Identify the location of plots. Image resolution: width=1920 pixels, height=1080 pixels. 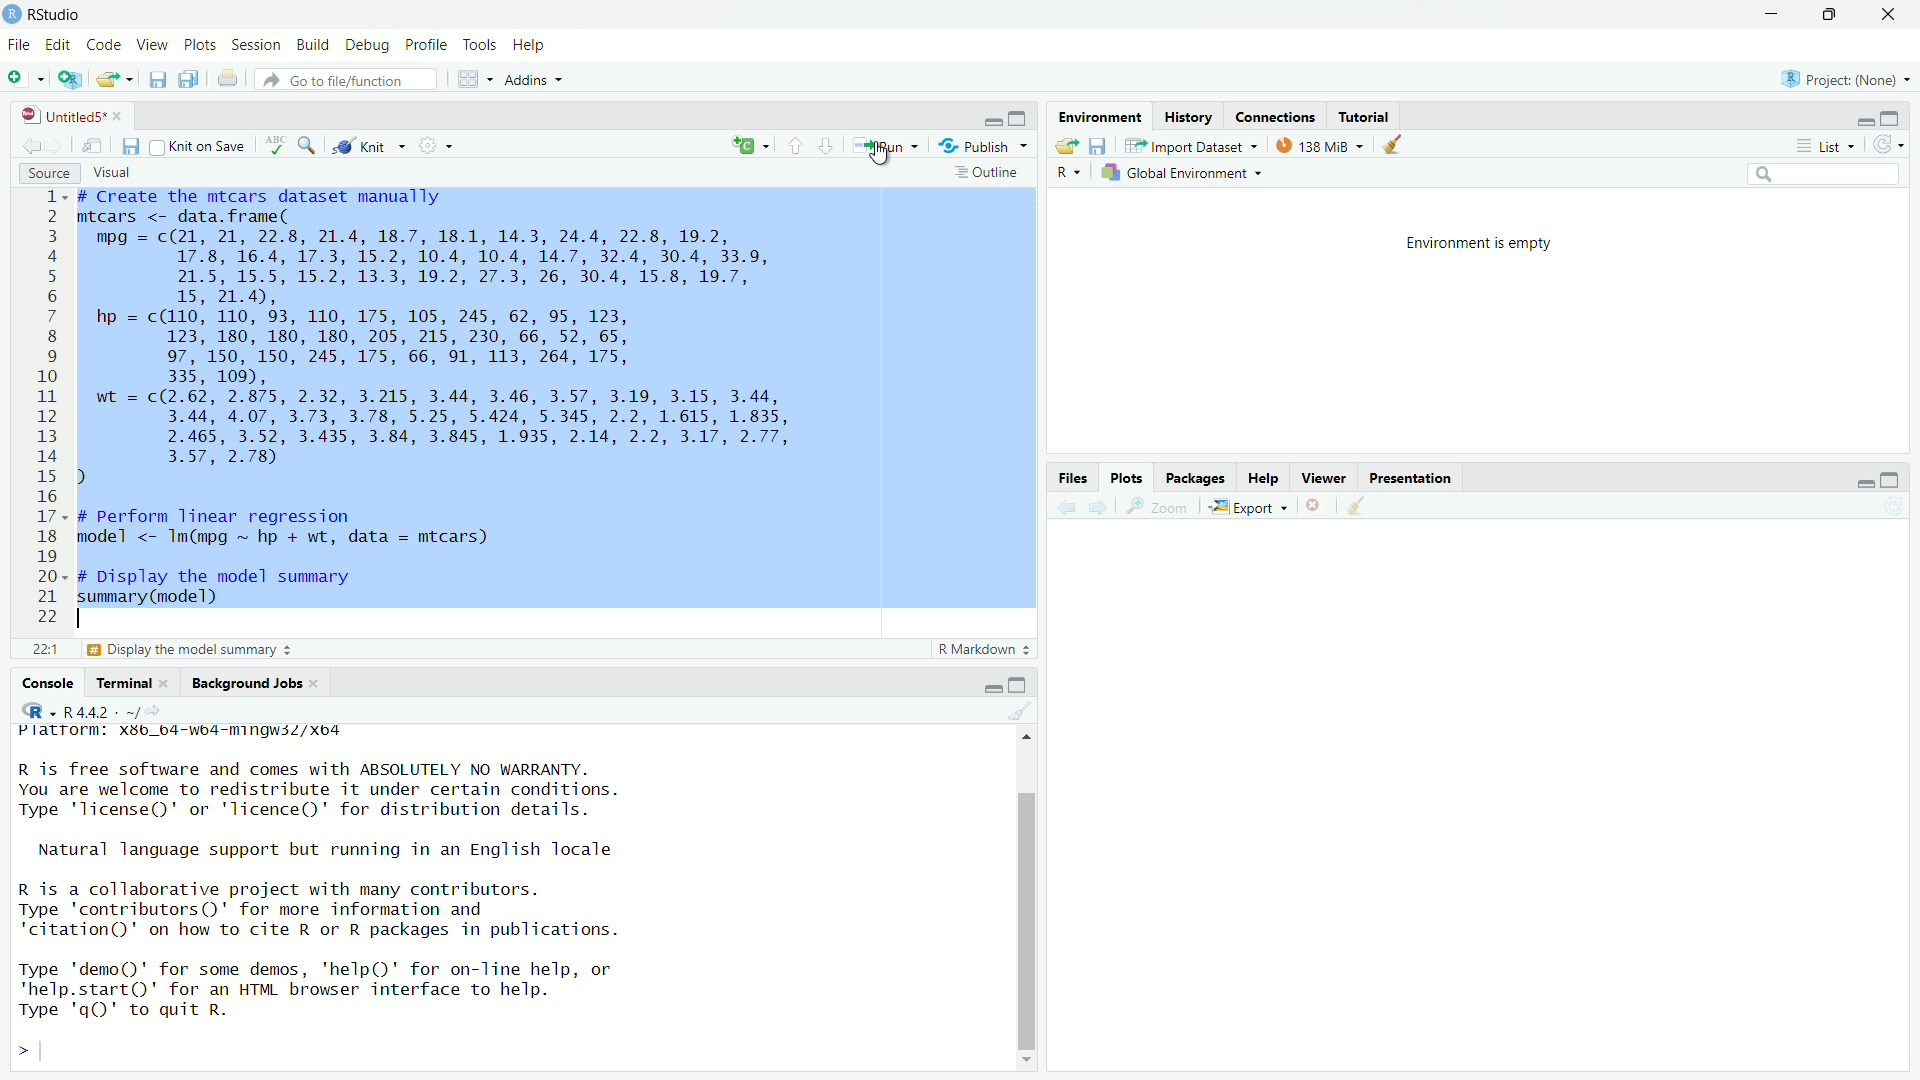
(200, 45).